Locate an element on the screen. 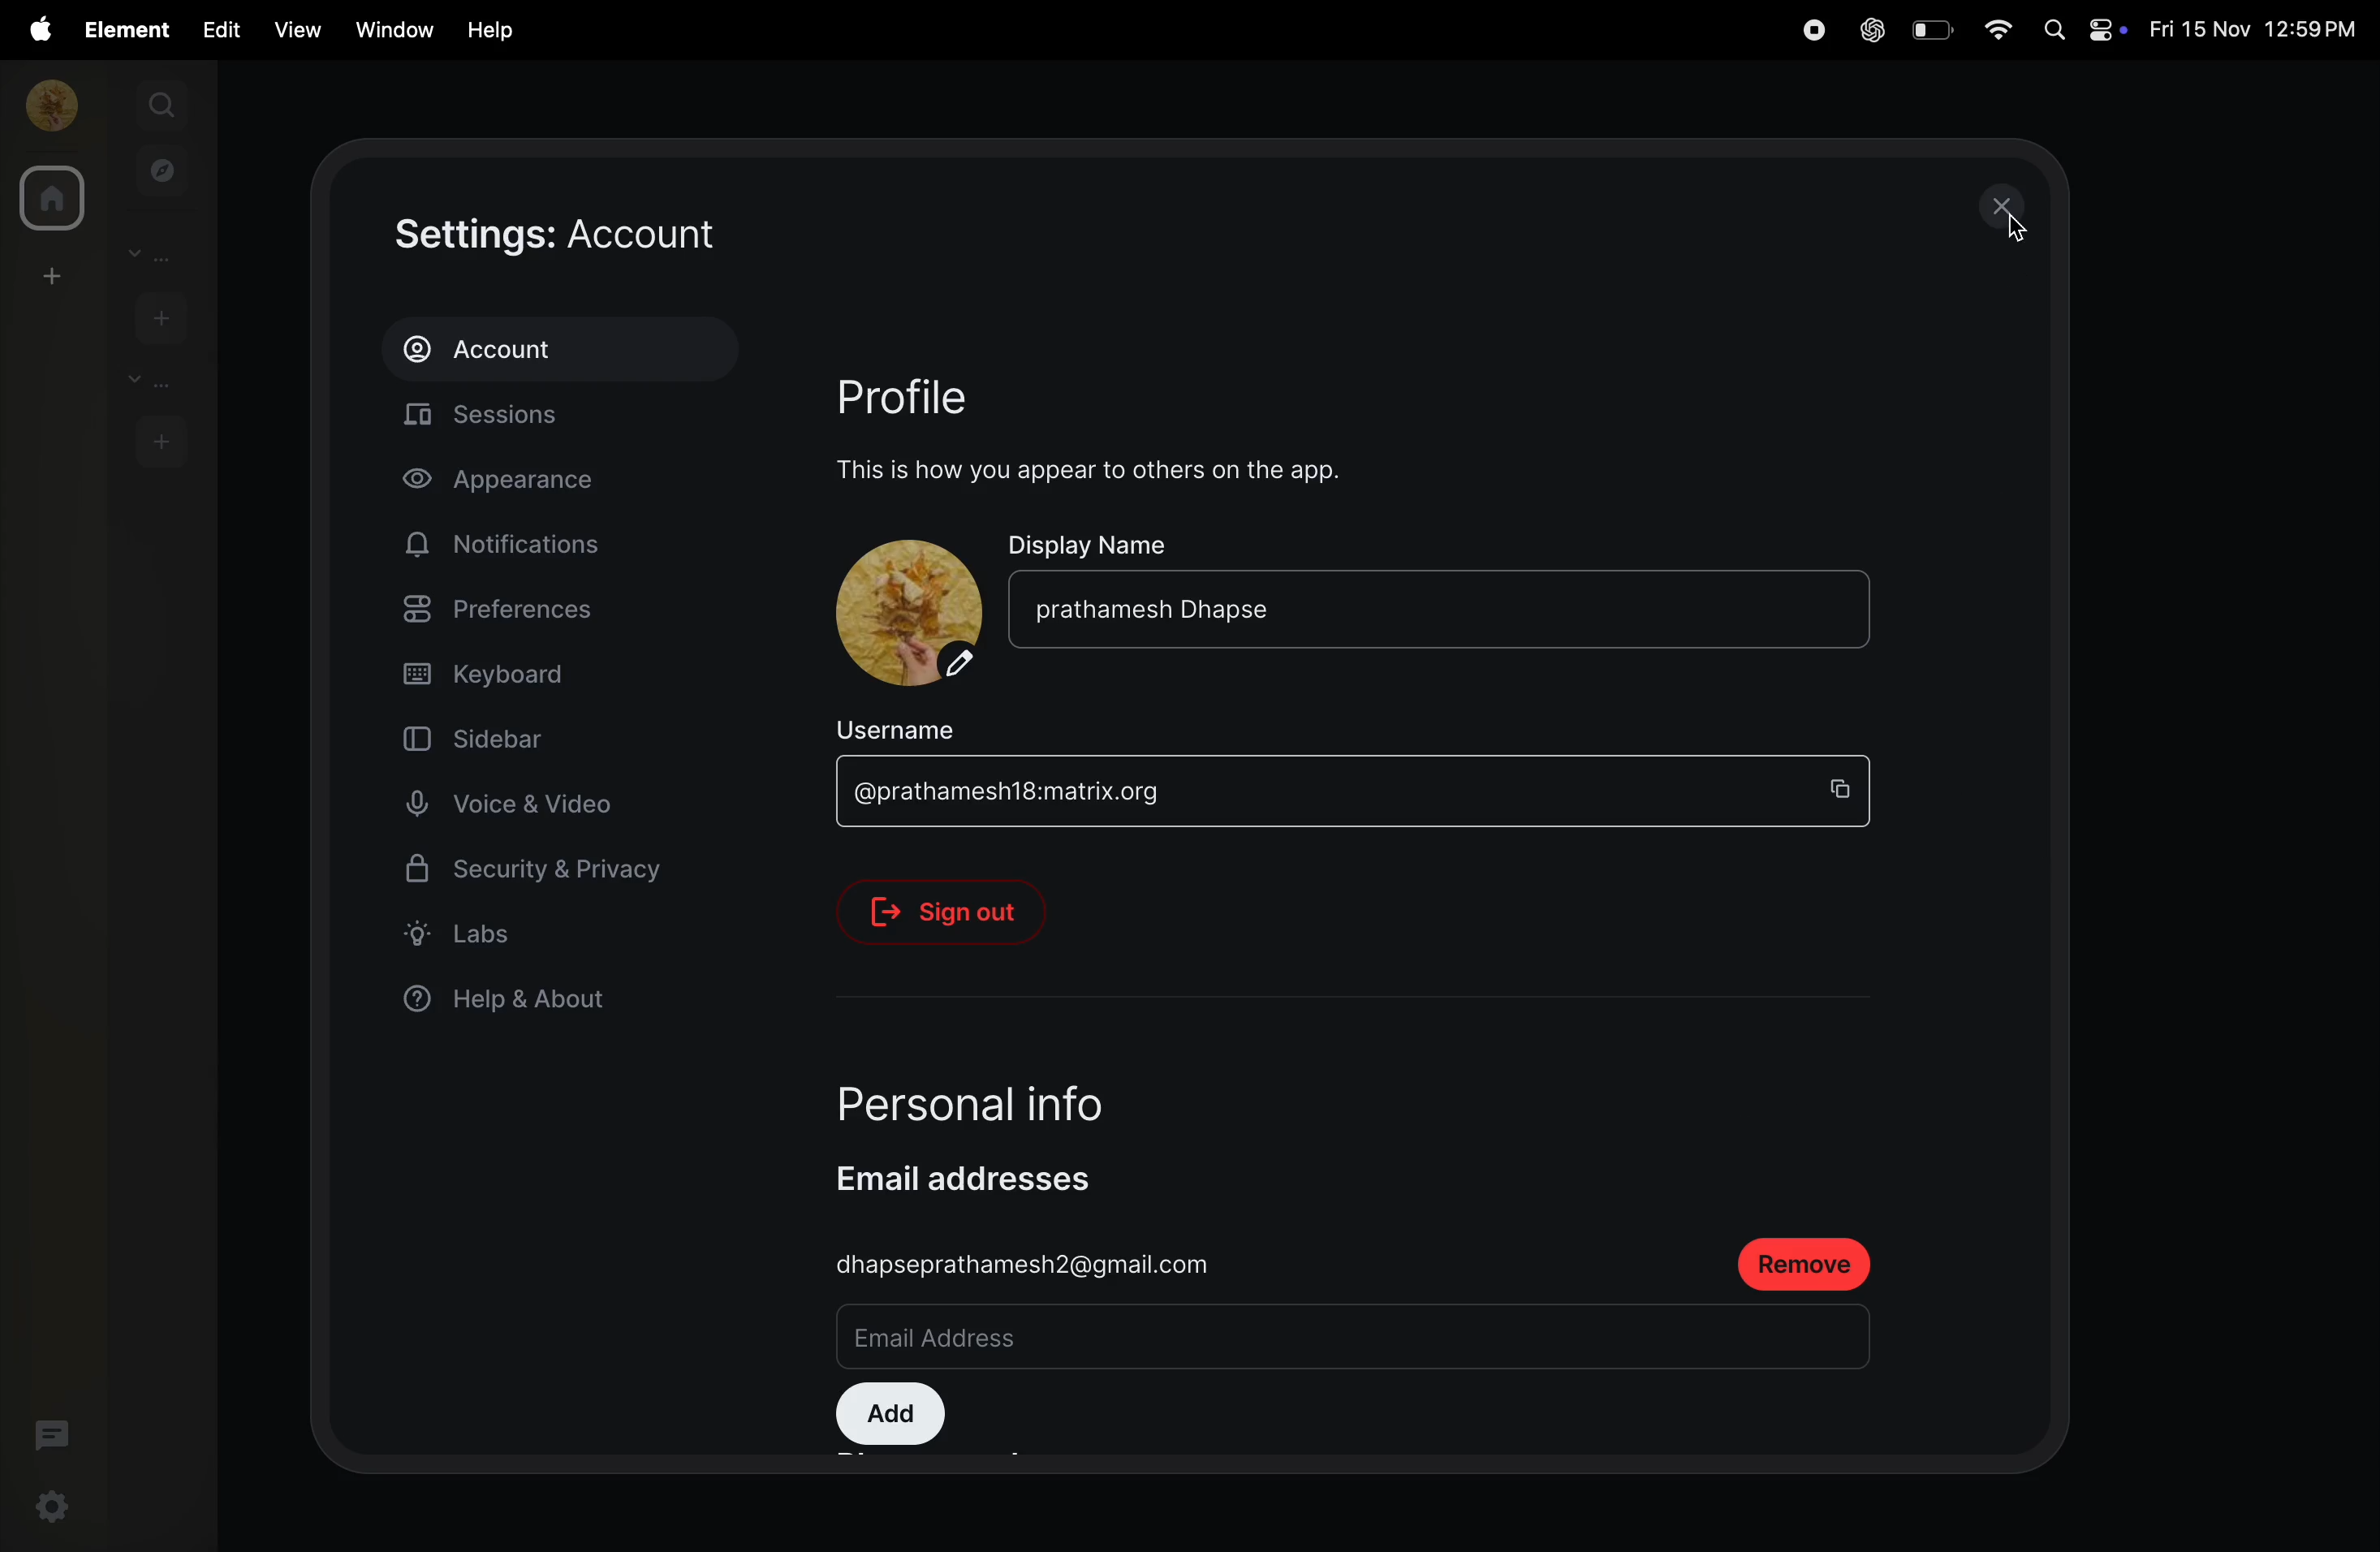 The width and height of the screenshot is (2380, 1552). add is located at coordinates (47, 275).